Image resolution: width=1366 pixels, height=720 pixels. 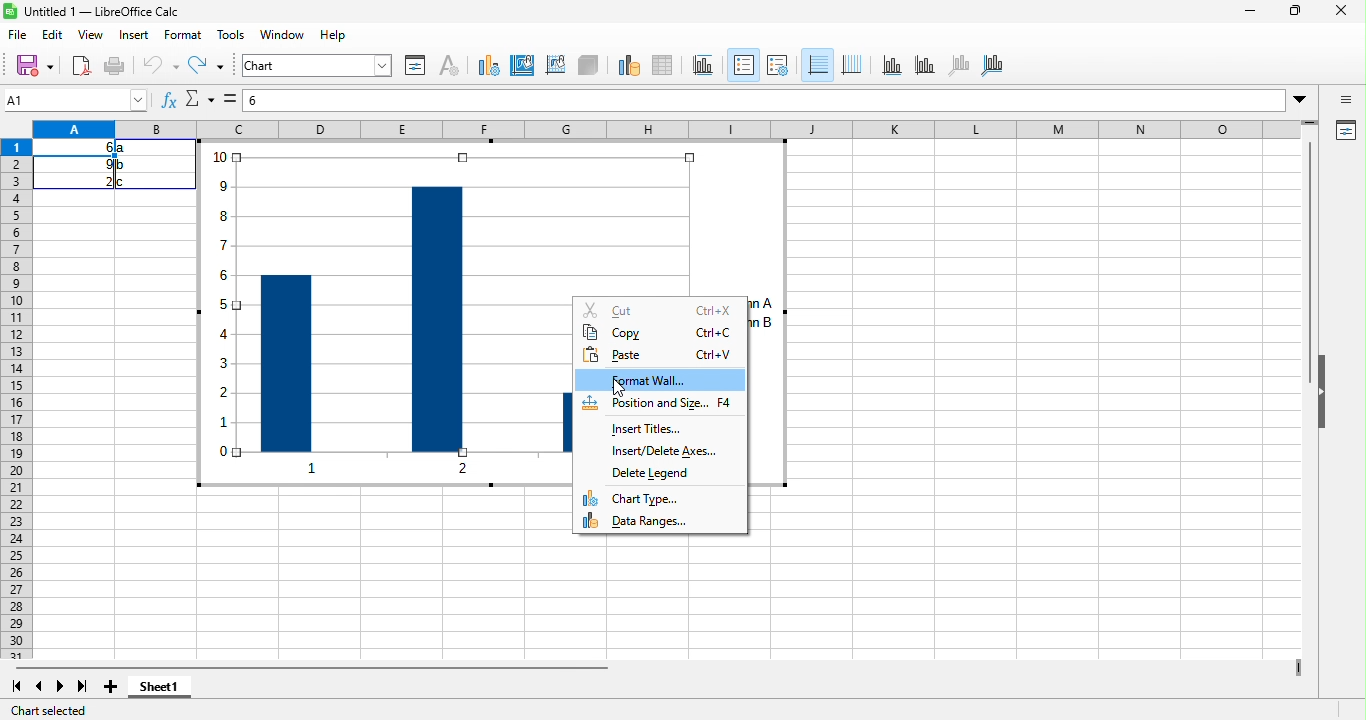 I want to click on paste, so click(x=662, y=357).